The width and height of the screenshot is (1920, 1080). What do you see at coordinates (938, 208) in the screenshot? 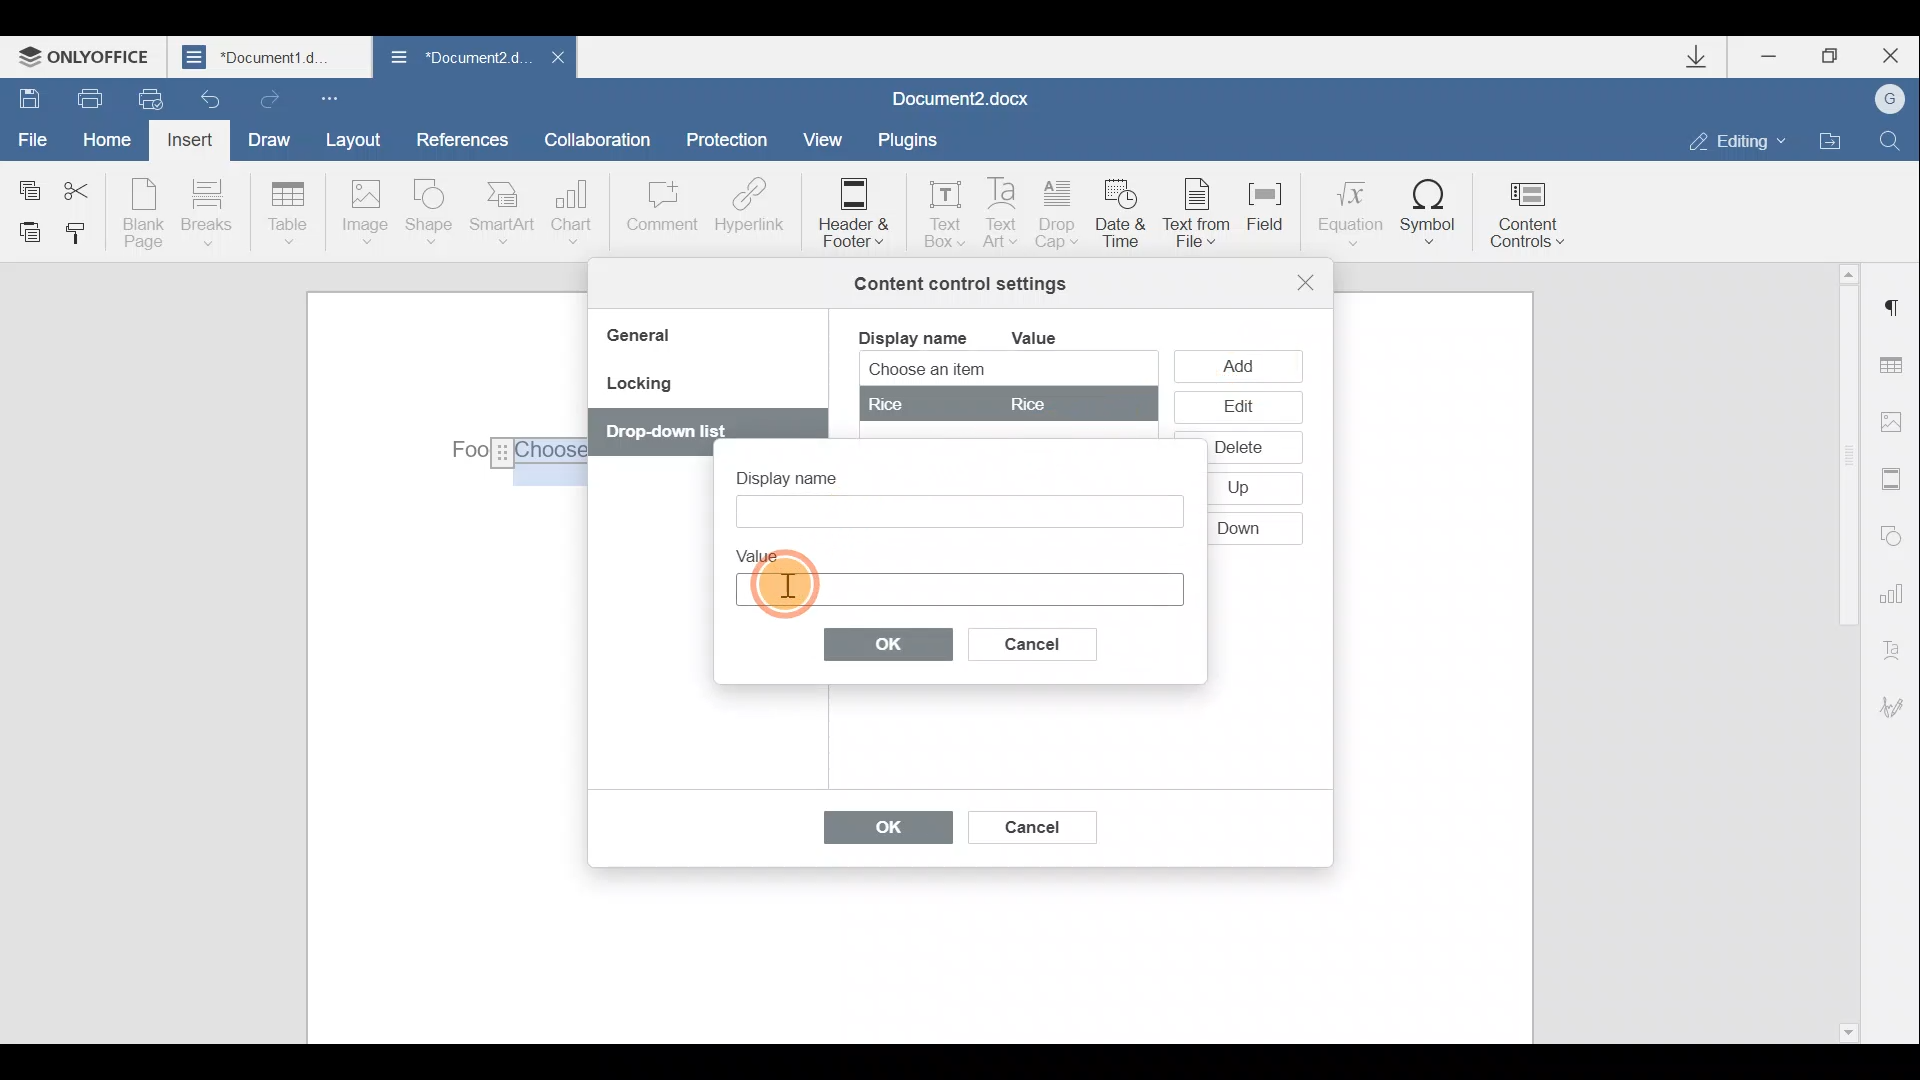
I see `Text box` at bounding box center [938, 208].